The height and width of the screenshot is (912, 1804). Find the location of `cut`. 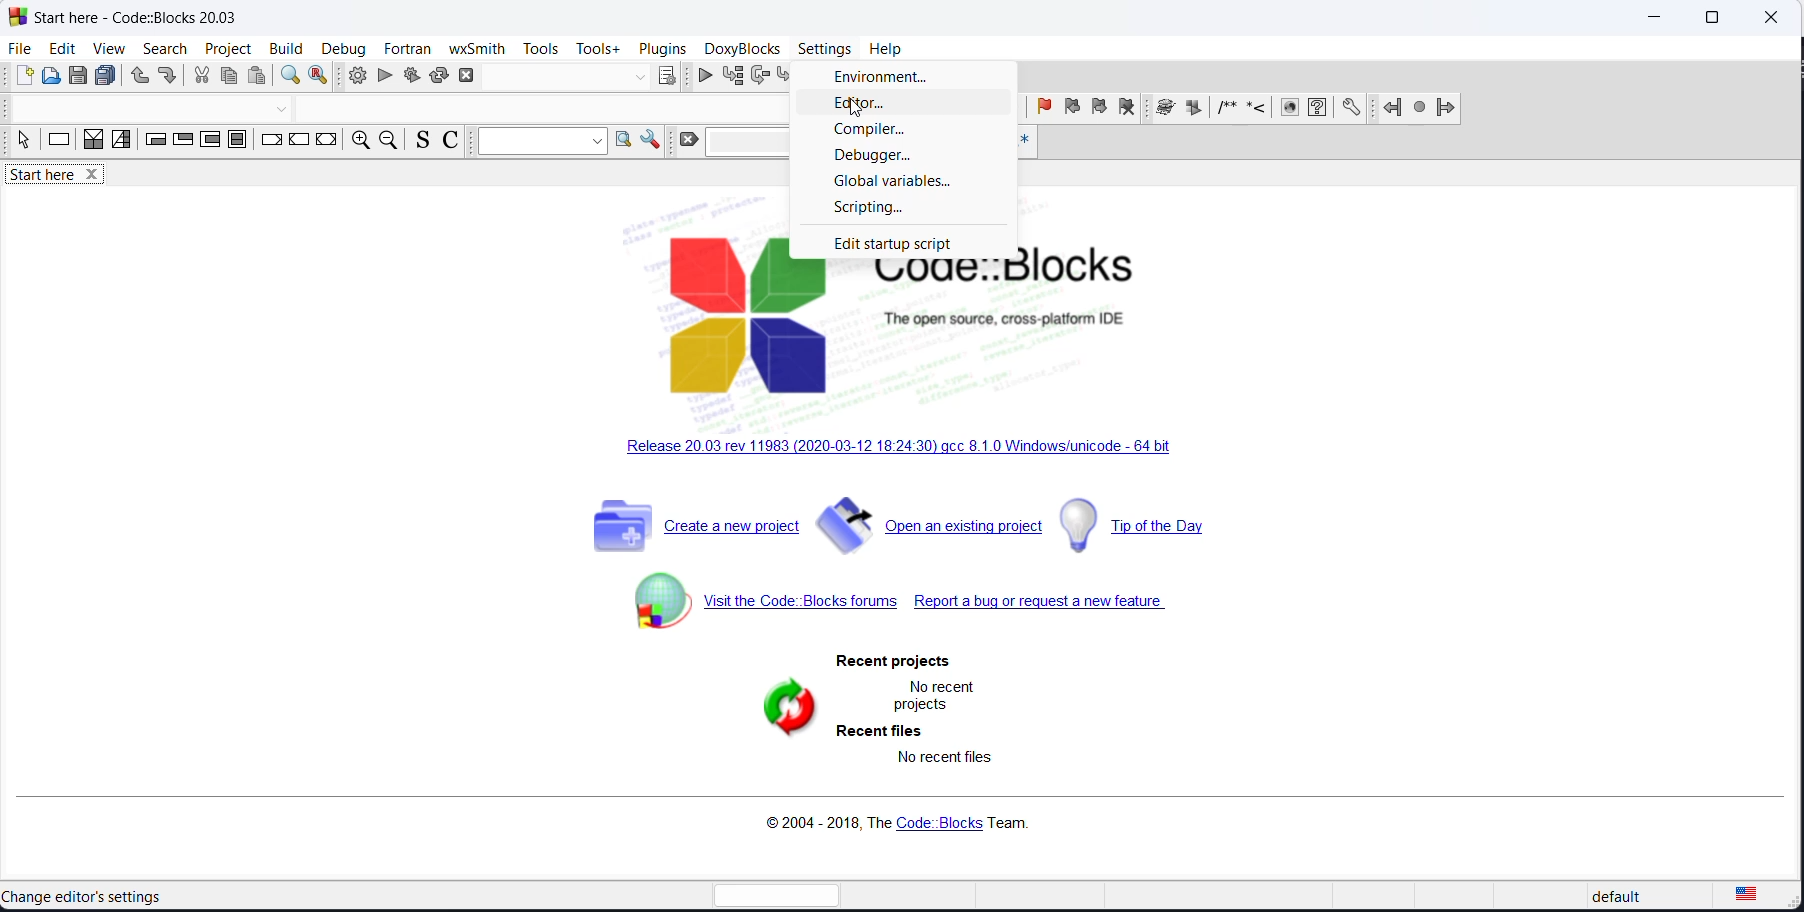

cut is located at coordinates (201, 78).